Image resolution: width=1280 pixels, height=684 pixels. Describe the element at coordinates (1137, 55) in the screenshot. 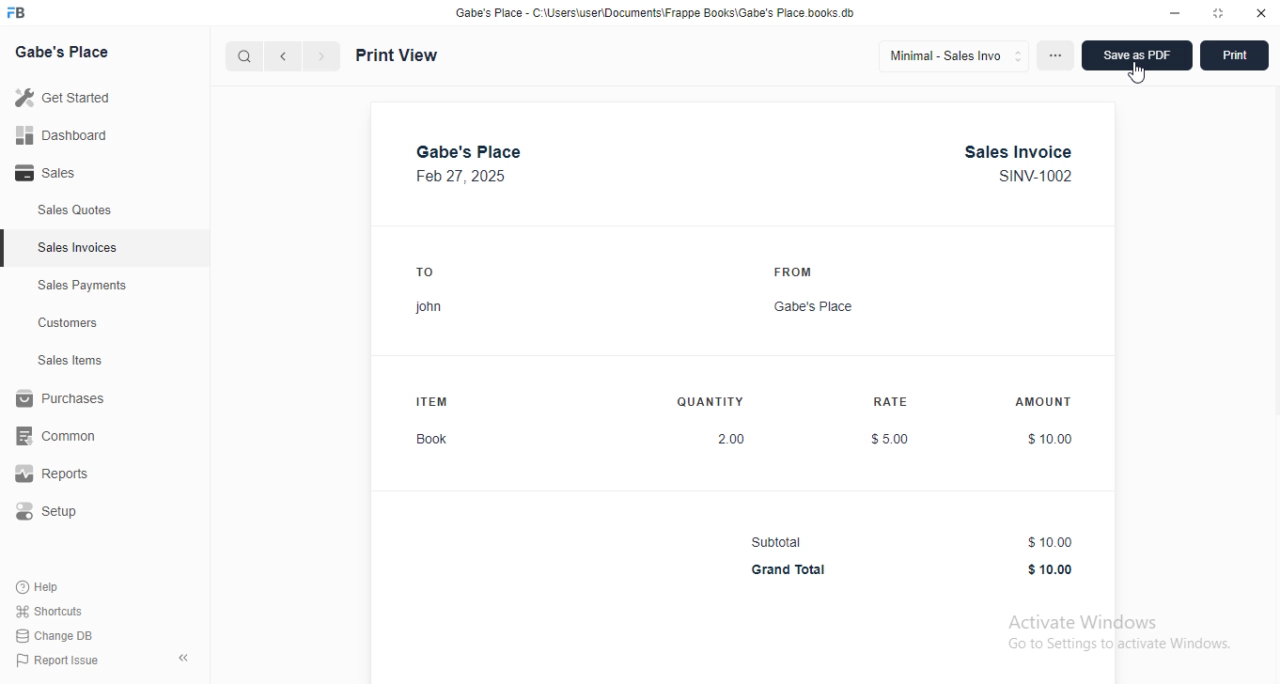

I see `save as PDF` at that location.